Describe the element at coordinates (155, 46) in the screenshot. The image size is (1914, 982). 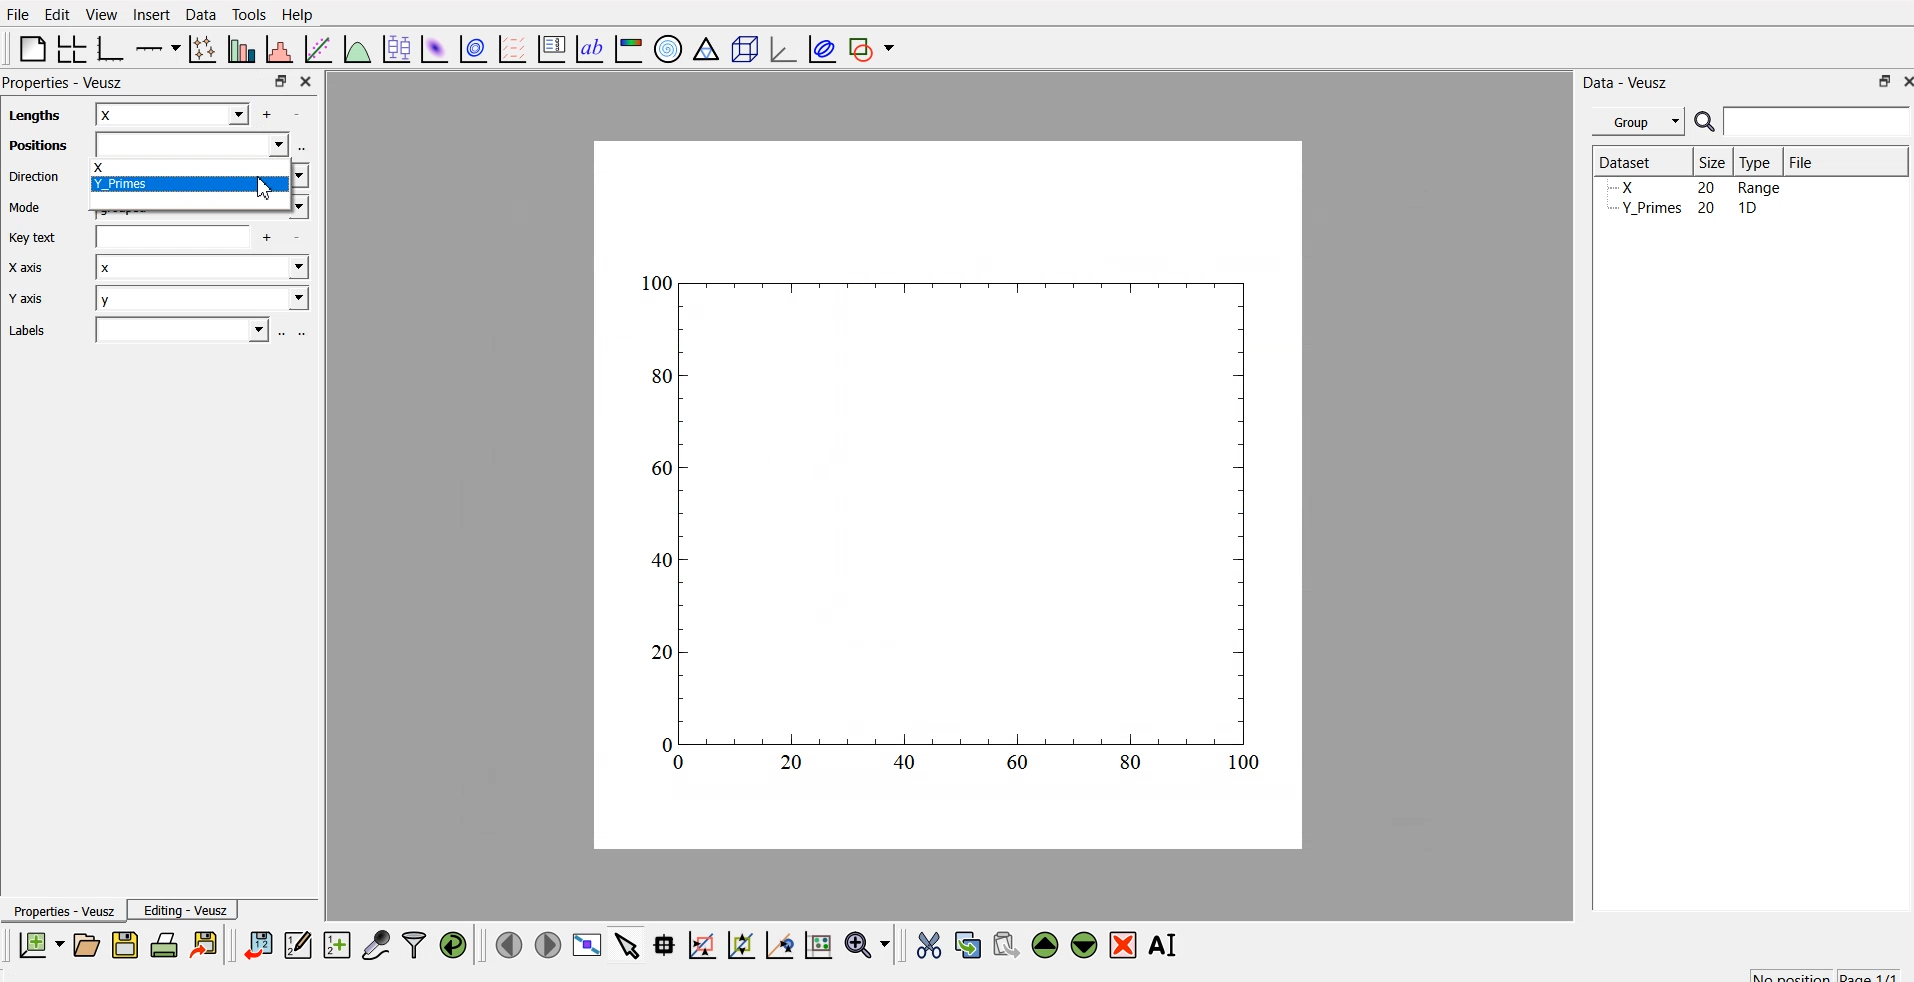
I see `plot on axis` at that location.